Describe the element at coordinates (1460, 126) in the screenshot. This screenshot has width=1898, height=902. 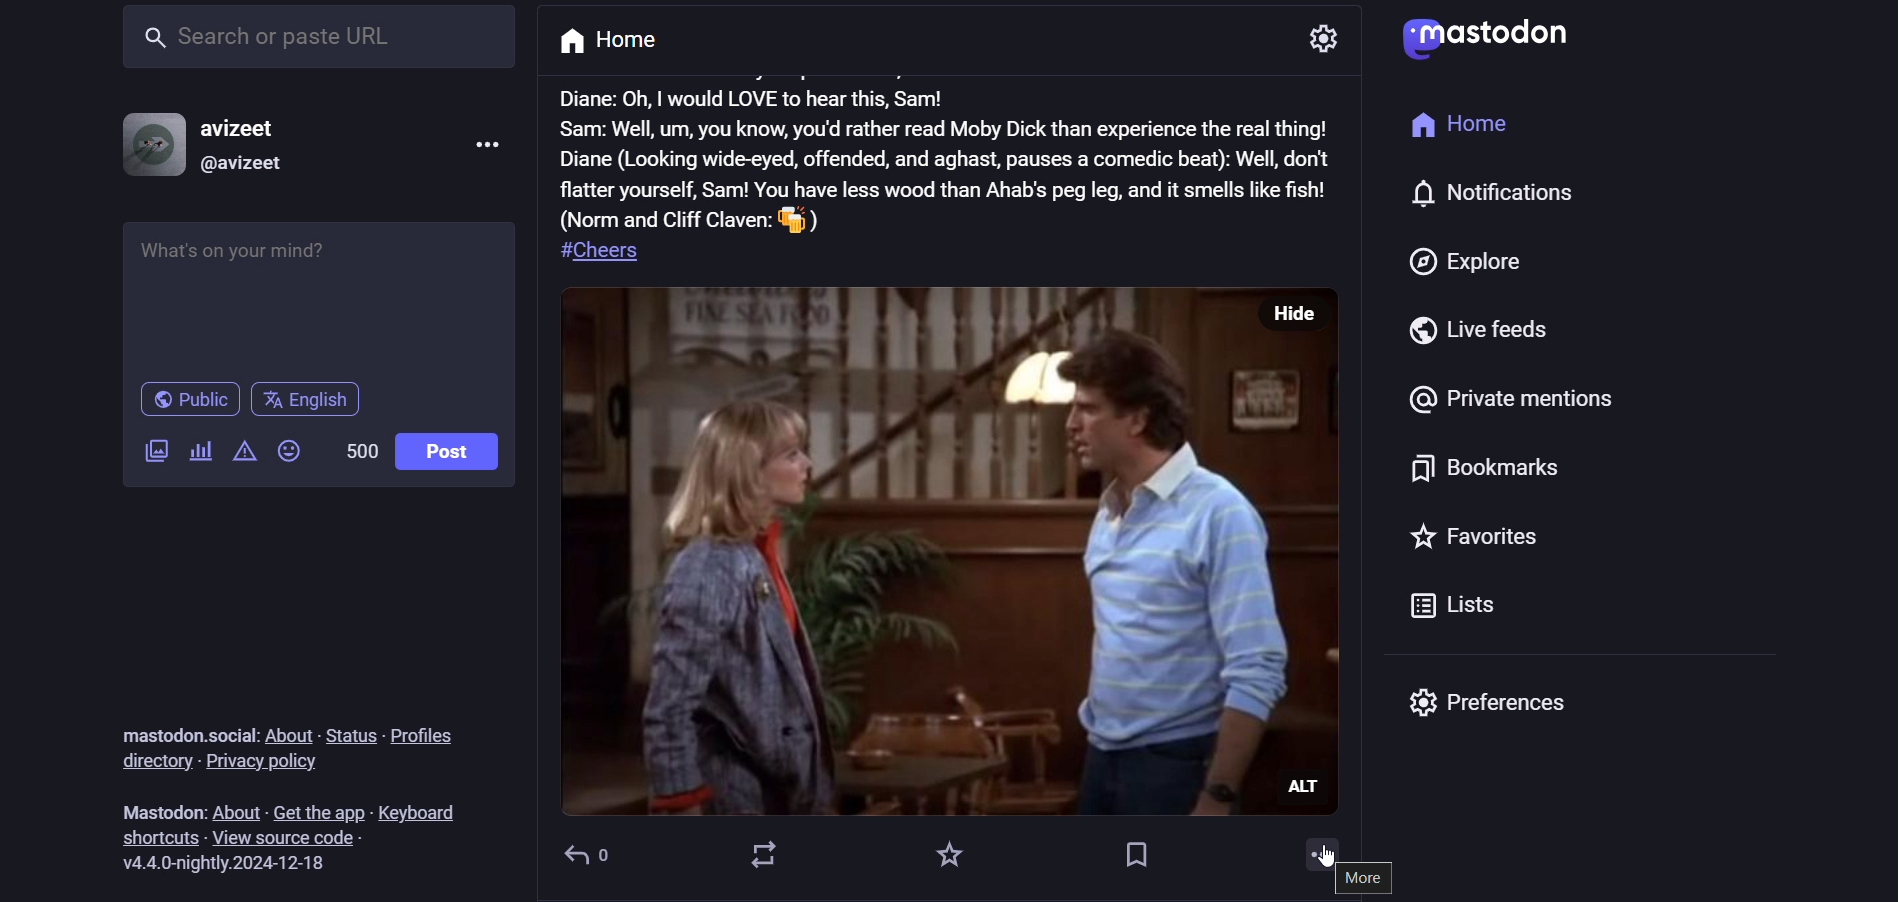
I see `home` at that location.